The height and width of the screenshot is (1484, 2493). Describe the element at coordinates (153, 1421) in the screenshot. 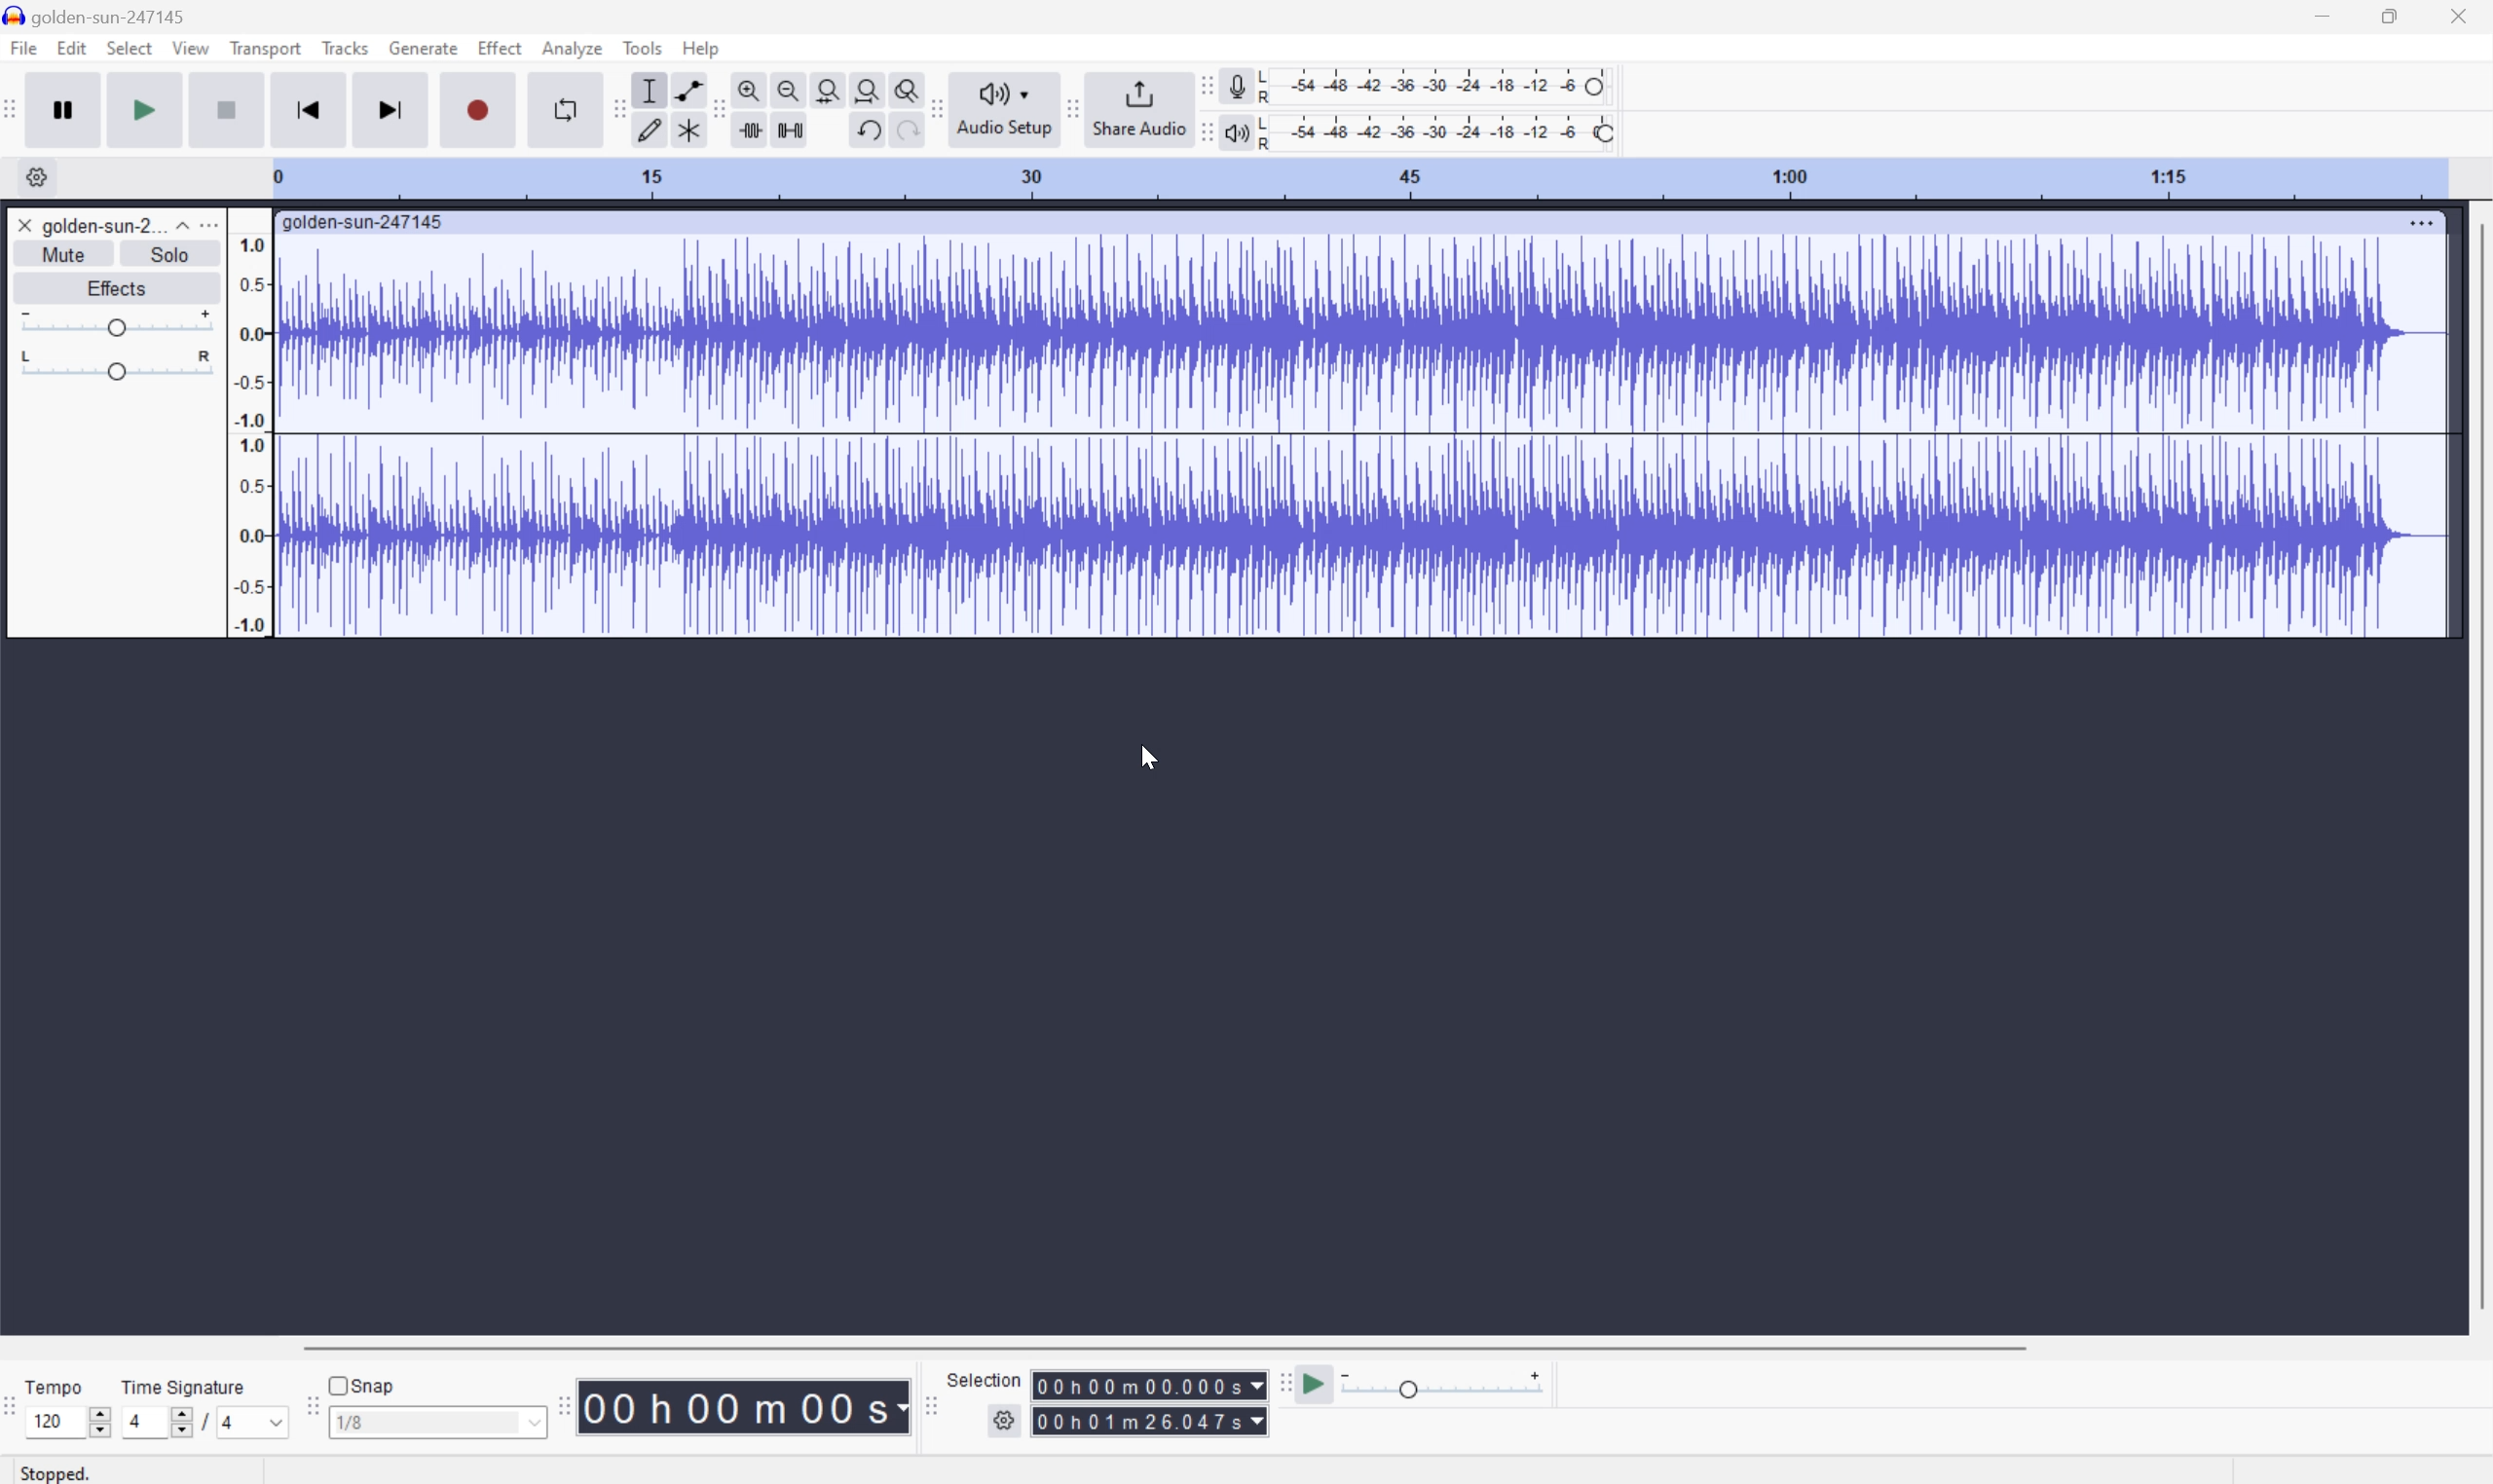

I see `4 slider` at that location.